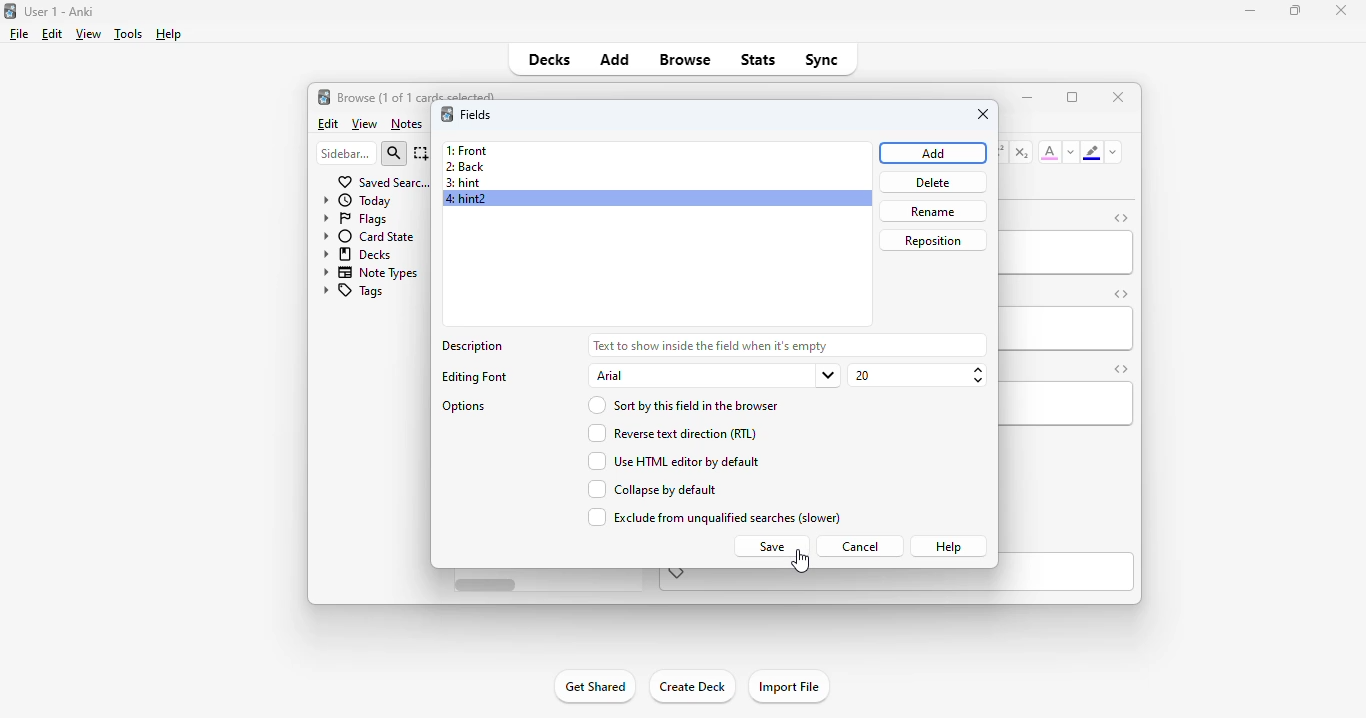  I want to click on sync, so click(820, 58).